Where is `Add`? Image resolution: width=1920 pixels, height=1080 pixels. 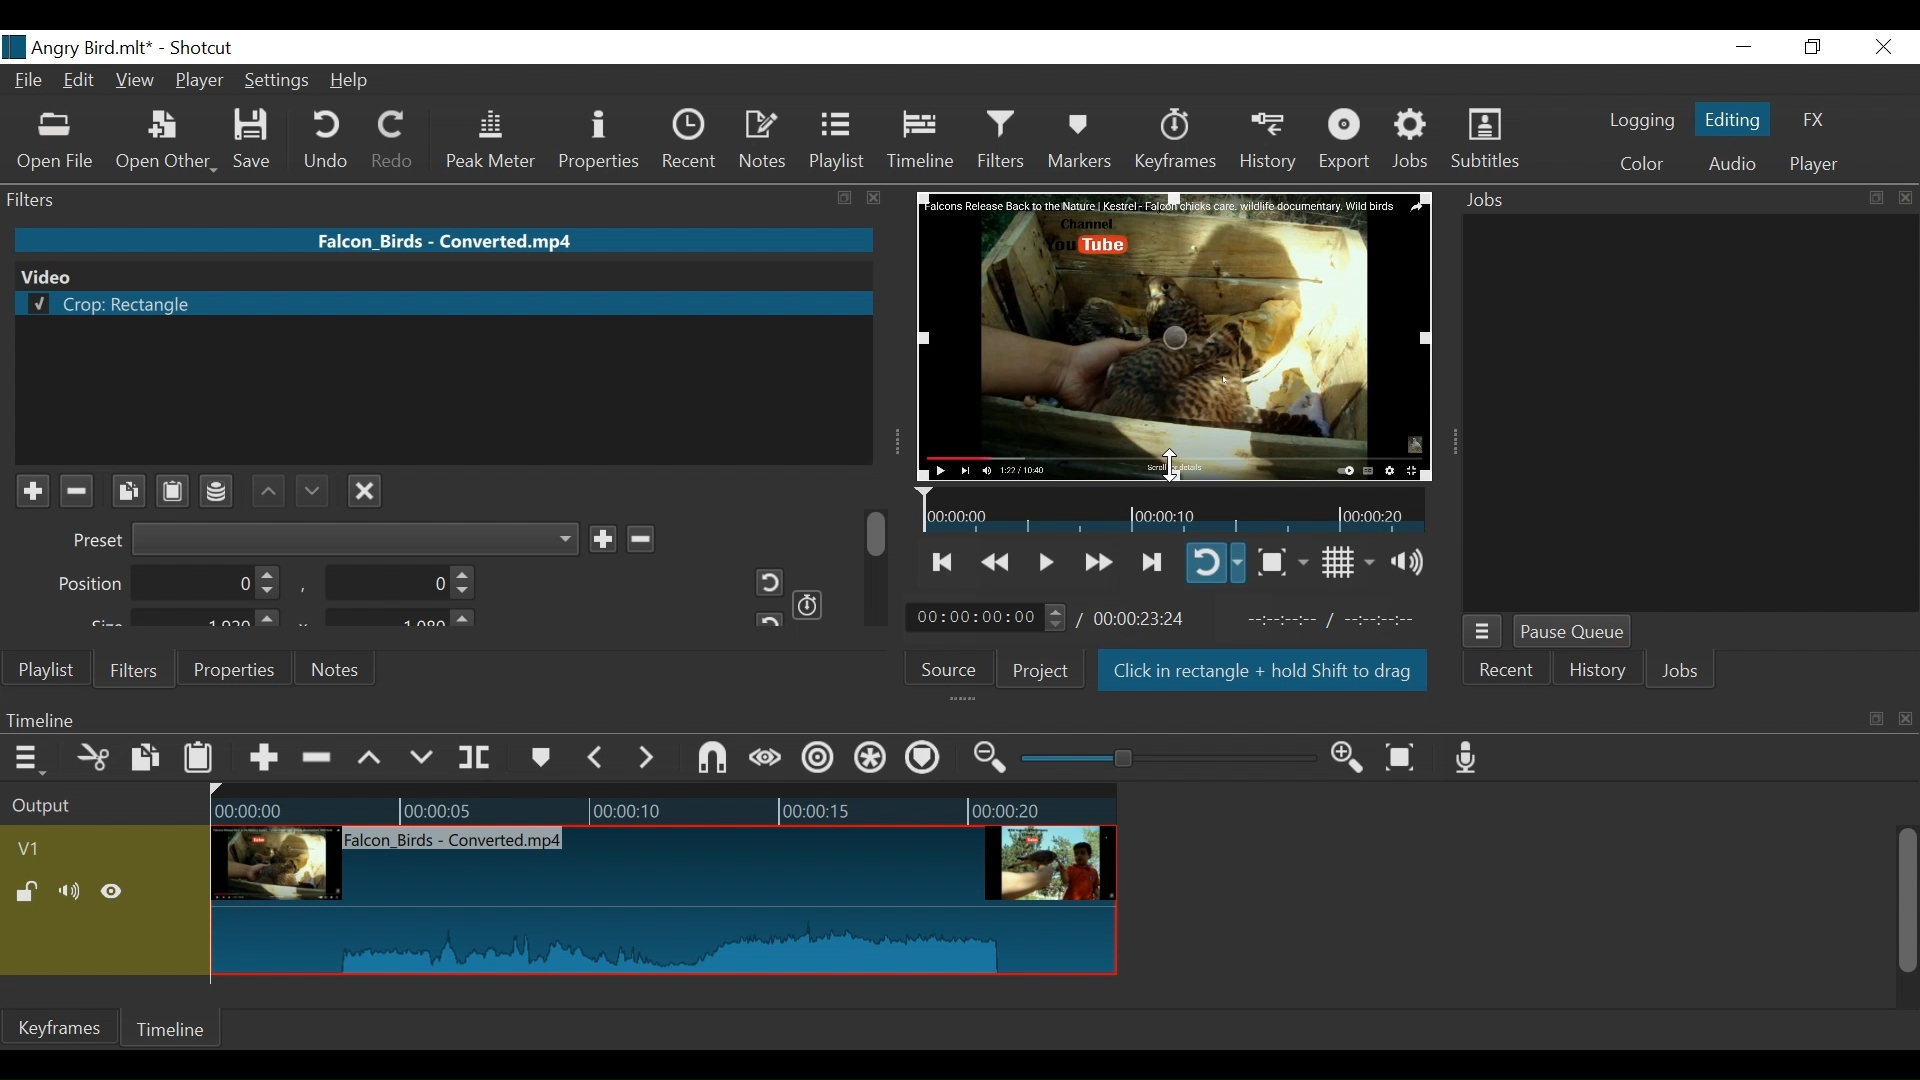
Add is located at coordinates (602, 538).